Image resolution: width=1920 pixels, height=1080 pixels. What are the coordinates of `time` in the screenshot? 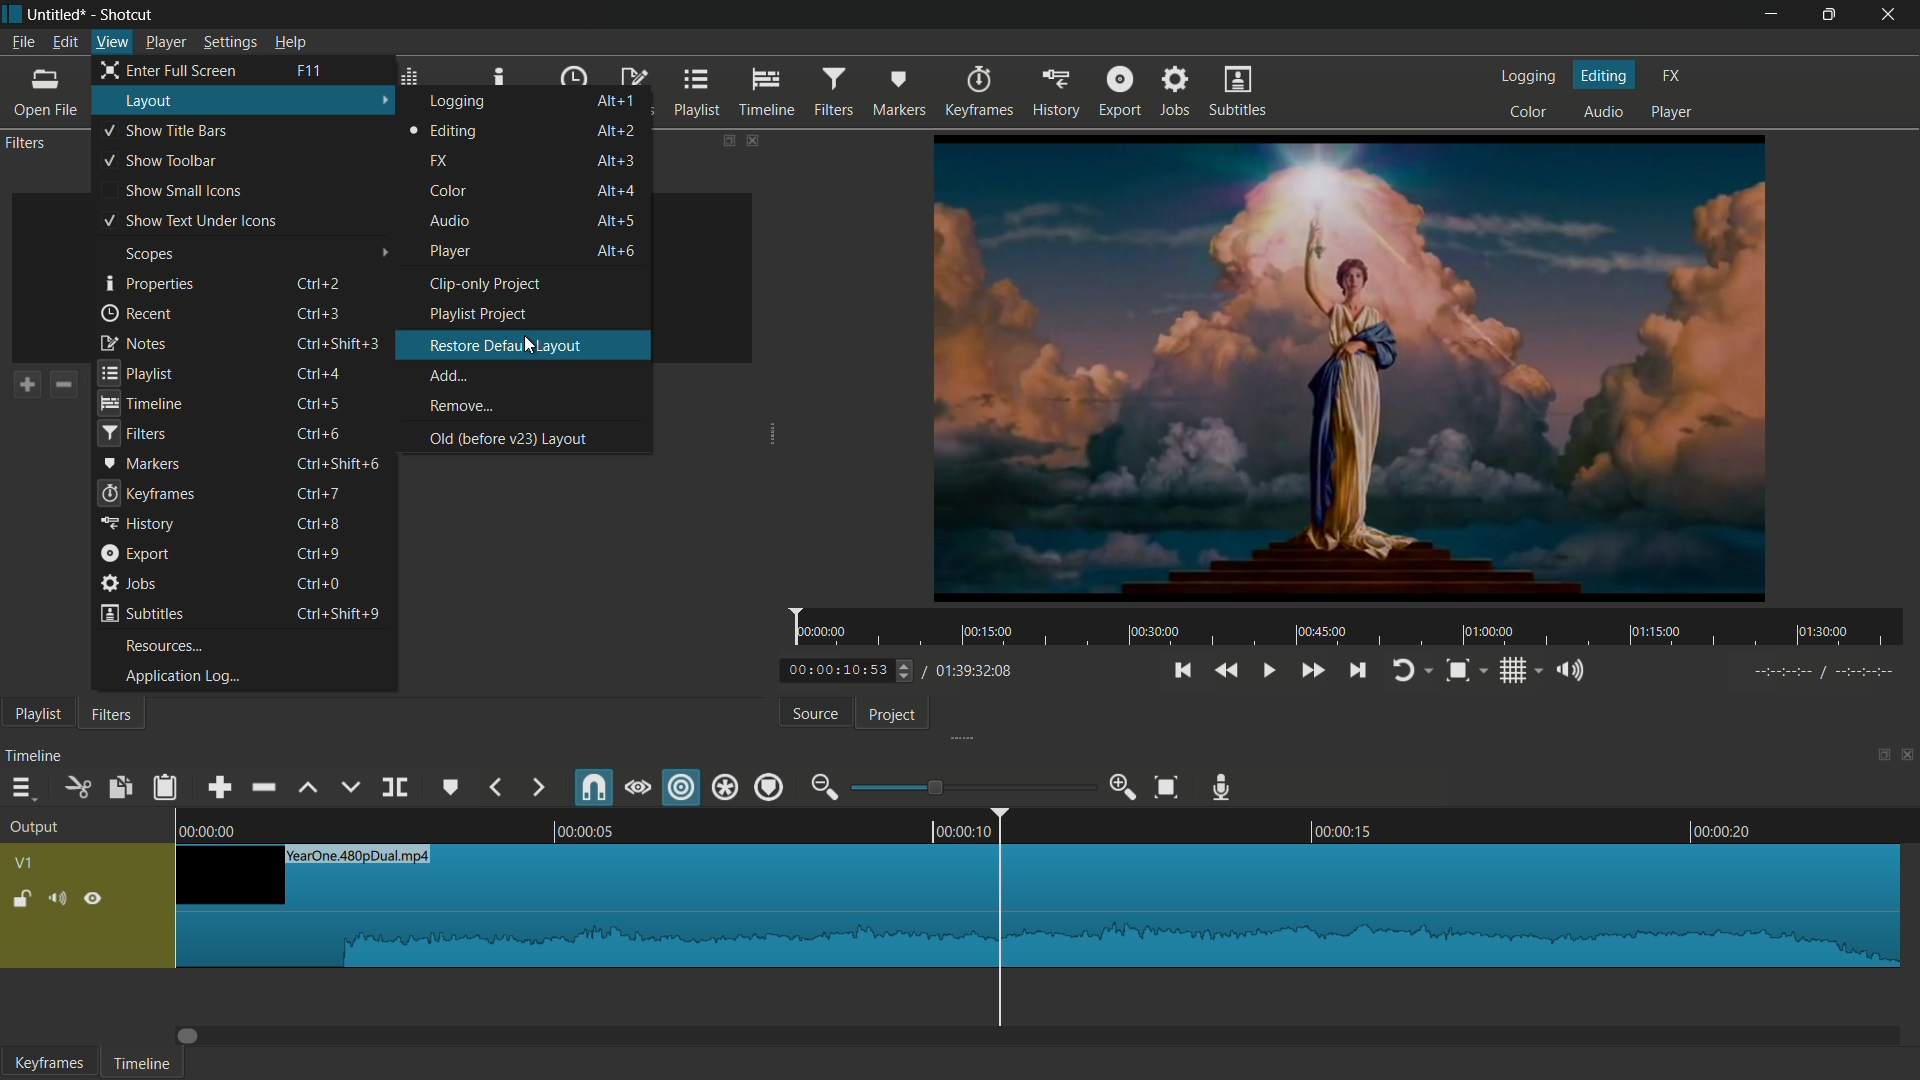 It's located at (1353, 628).